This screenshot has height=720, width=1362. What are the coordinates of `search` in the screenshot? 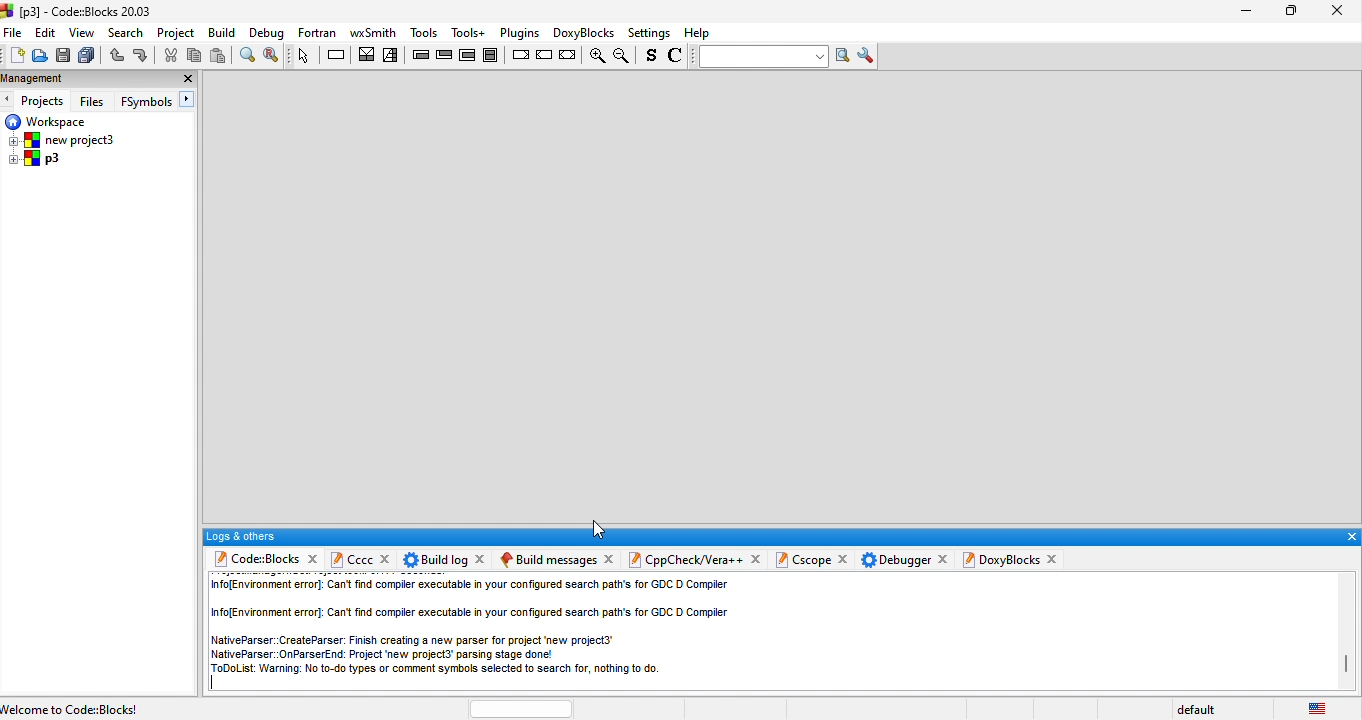 It's located at (128, 33).